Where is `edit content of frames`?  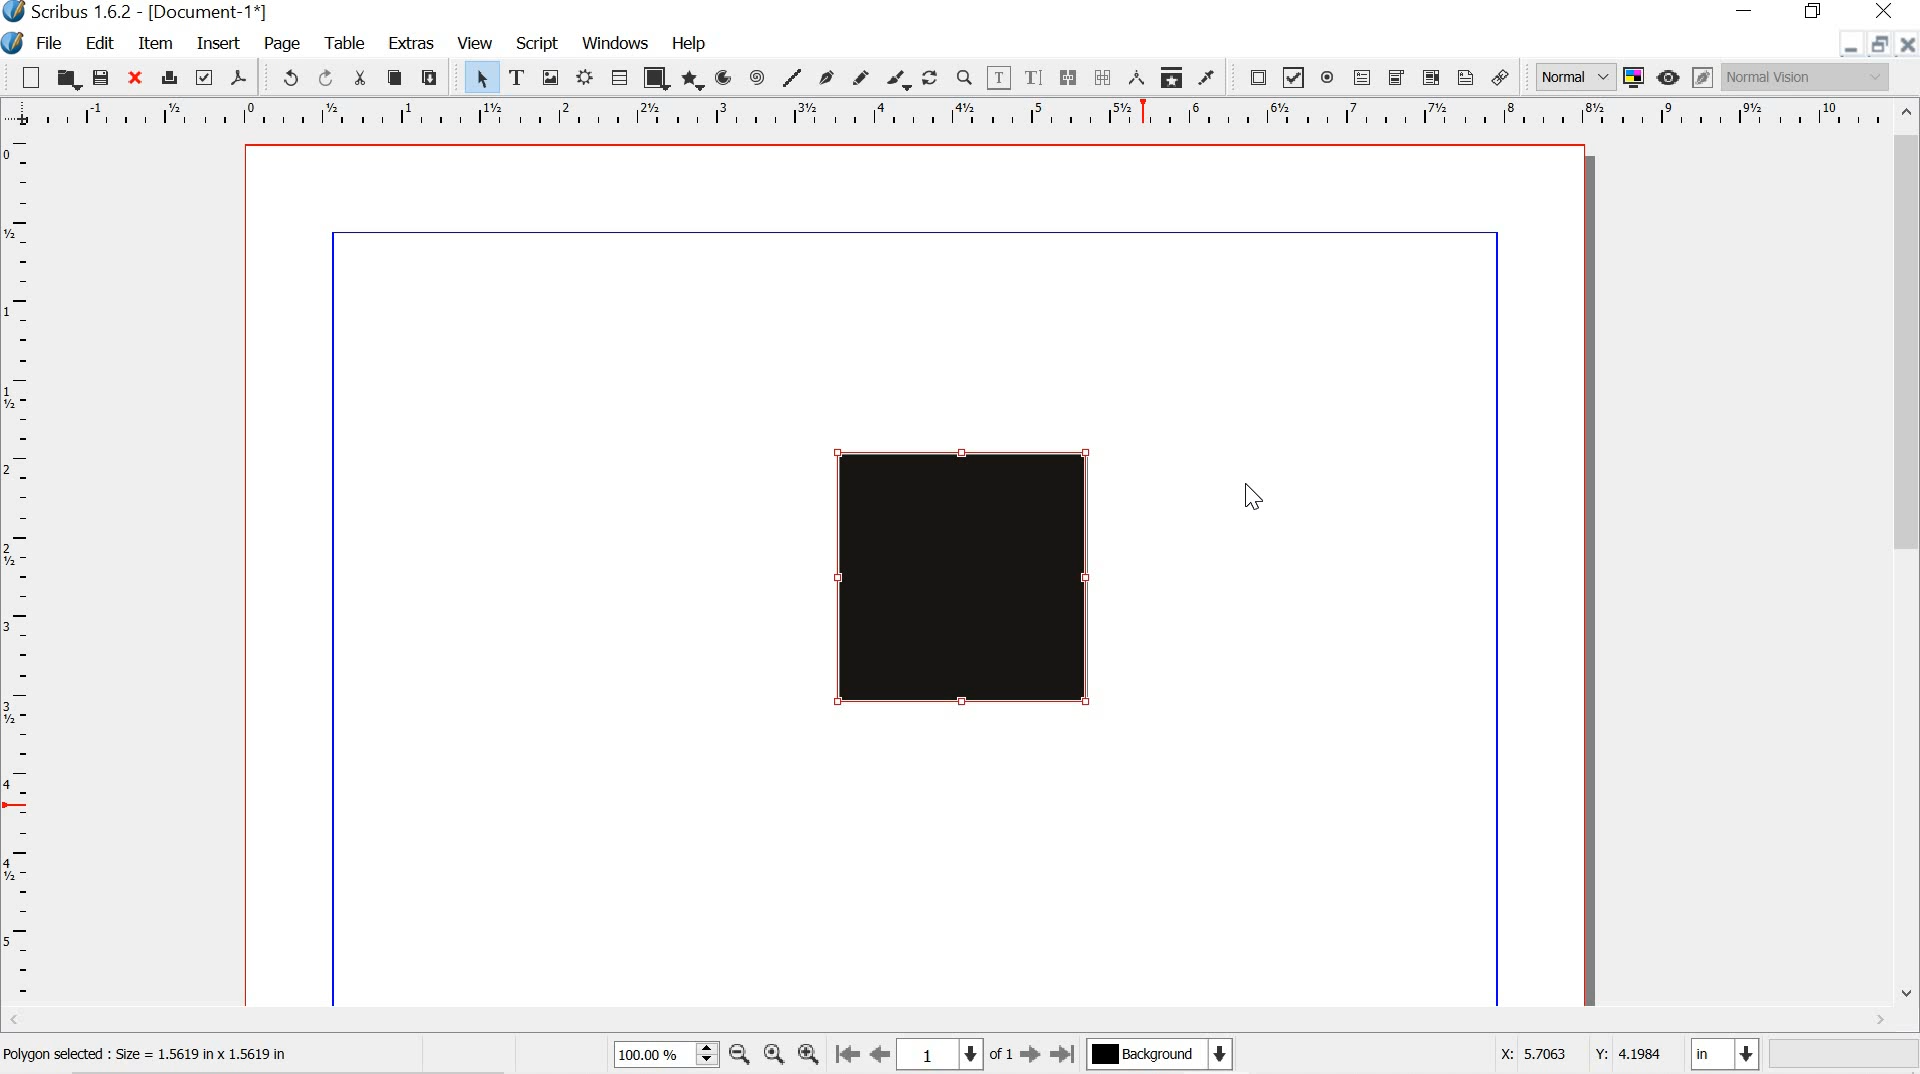
edit content of frames is located at coordinates (1001, 77).